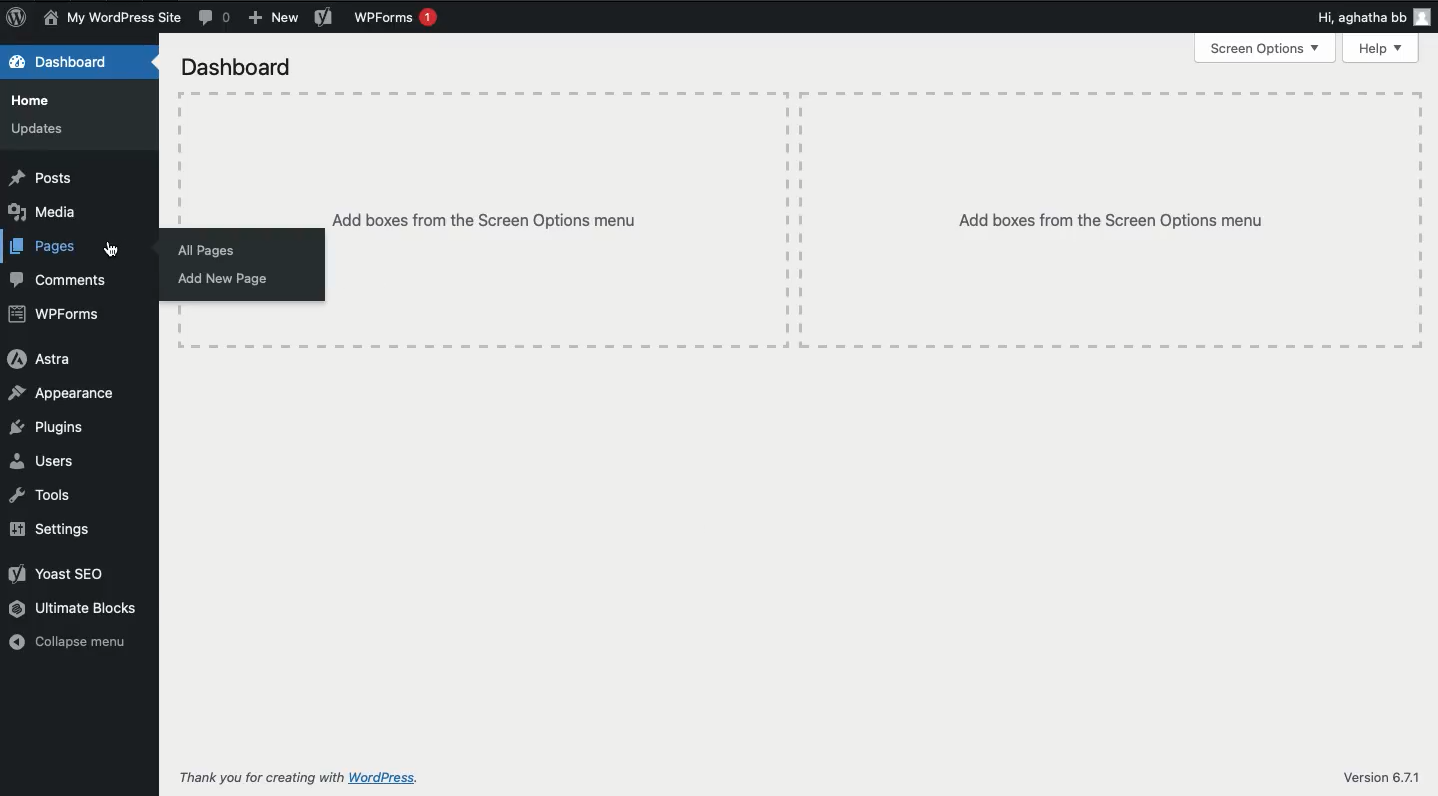 The image size is (1438, 796). Describe the element at coordinates (272, 17) in the screenshot. I see `New` at that location.